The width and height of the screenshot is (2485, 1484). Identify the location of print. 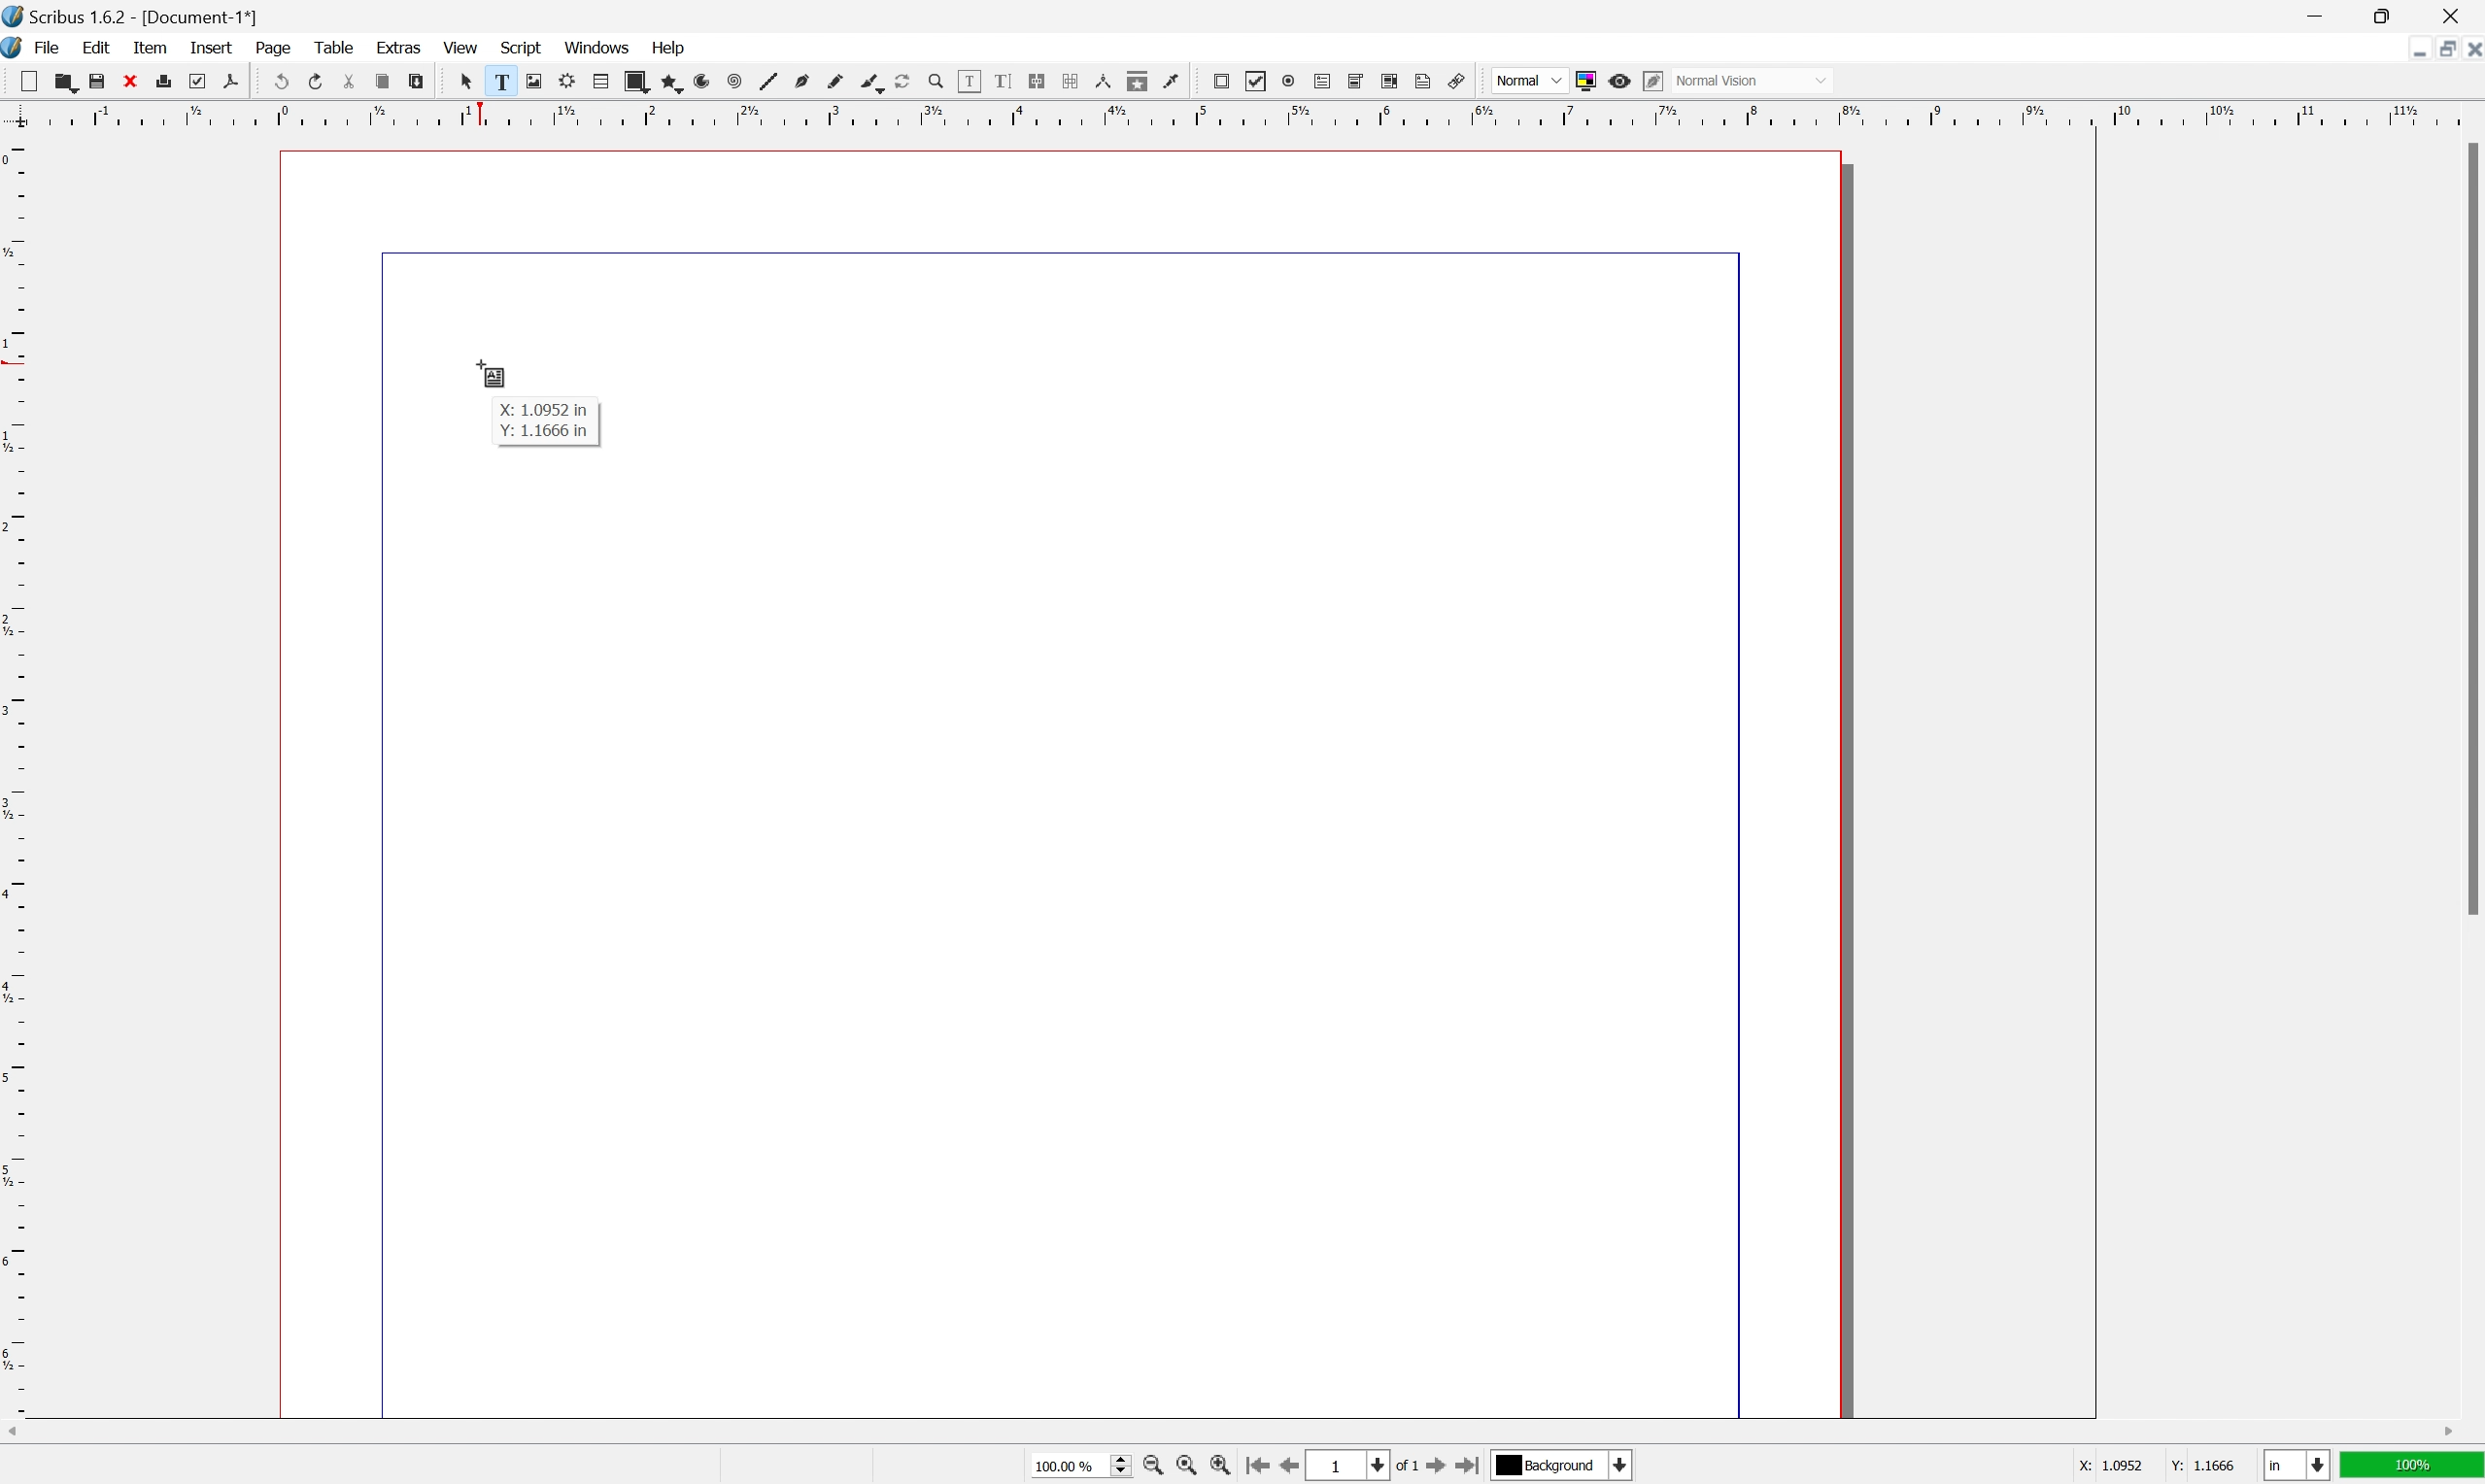
(165, 79).